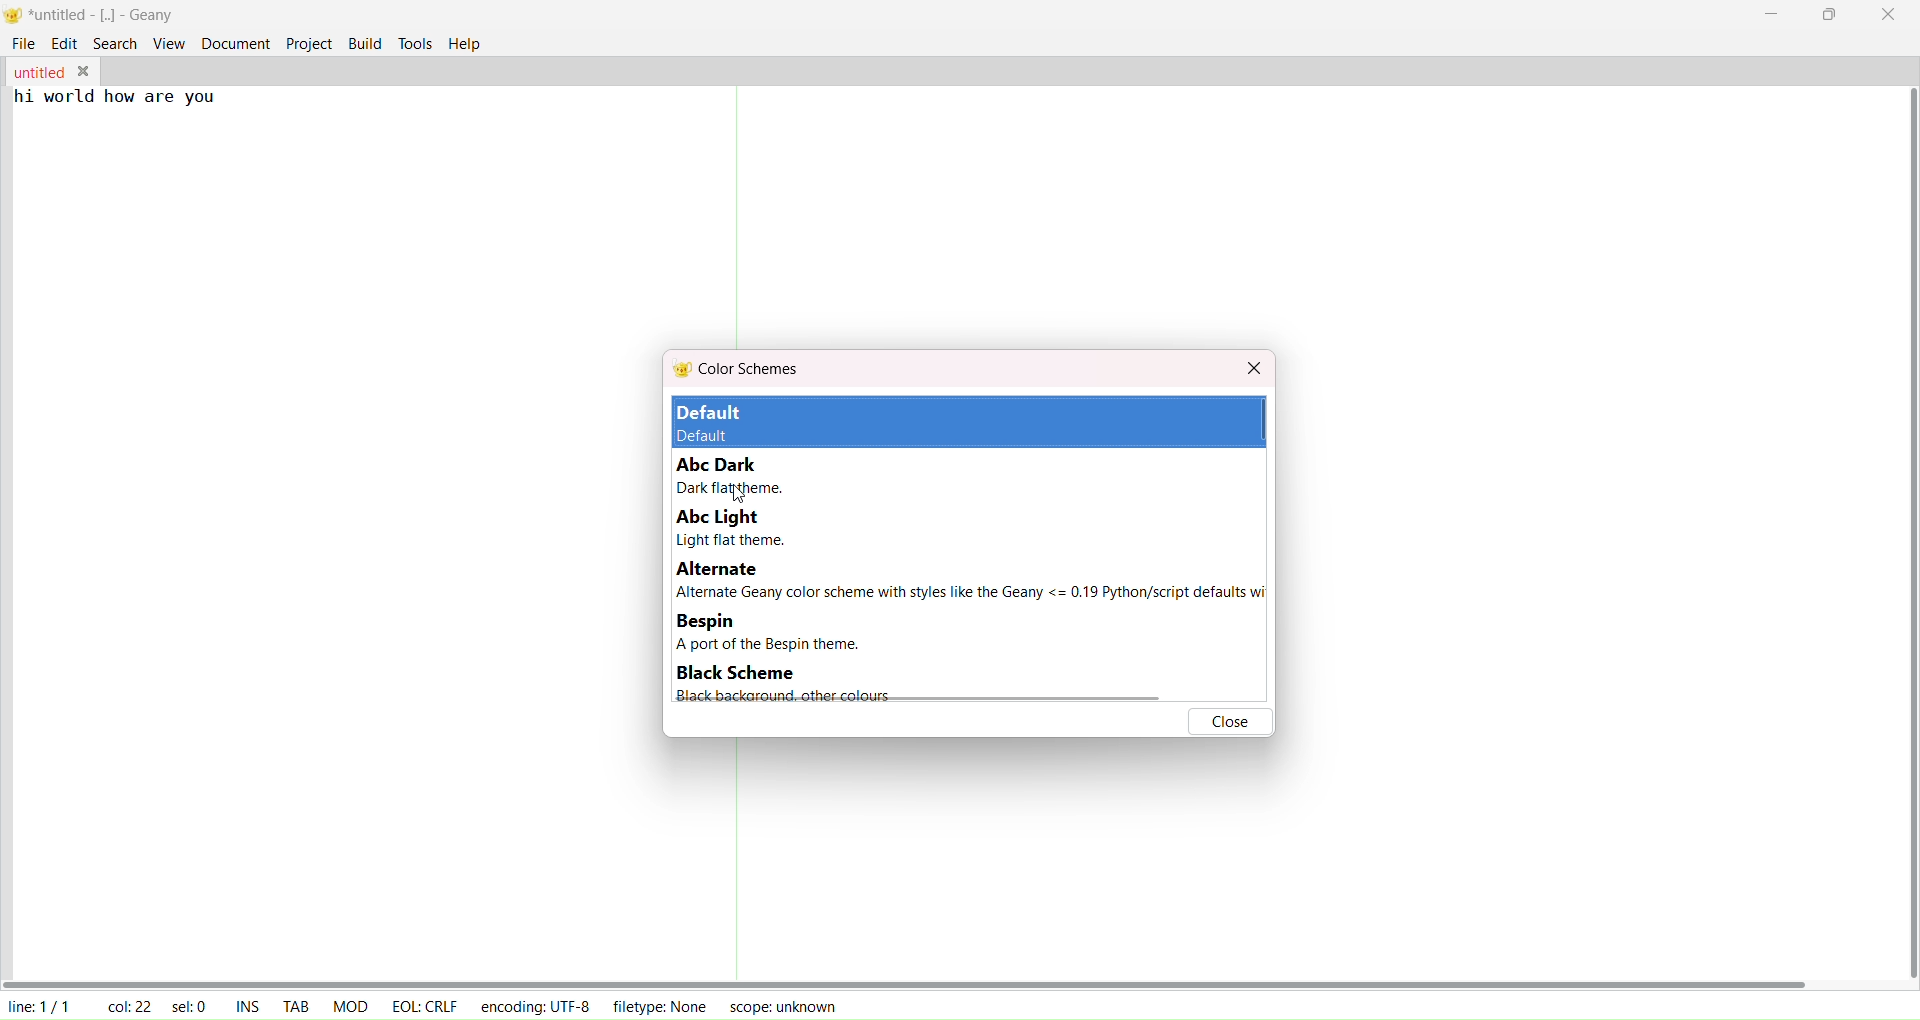 The height and width of the screenshot is (1020, 1920). Describe the element at coordinates (712, 517) in the screenshot. I see `abc light` at that location.